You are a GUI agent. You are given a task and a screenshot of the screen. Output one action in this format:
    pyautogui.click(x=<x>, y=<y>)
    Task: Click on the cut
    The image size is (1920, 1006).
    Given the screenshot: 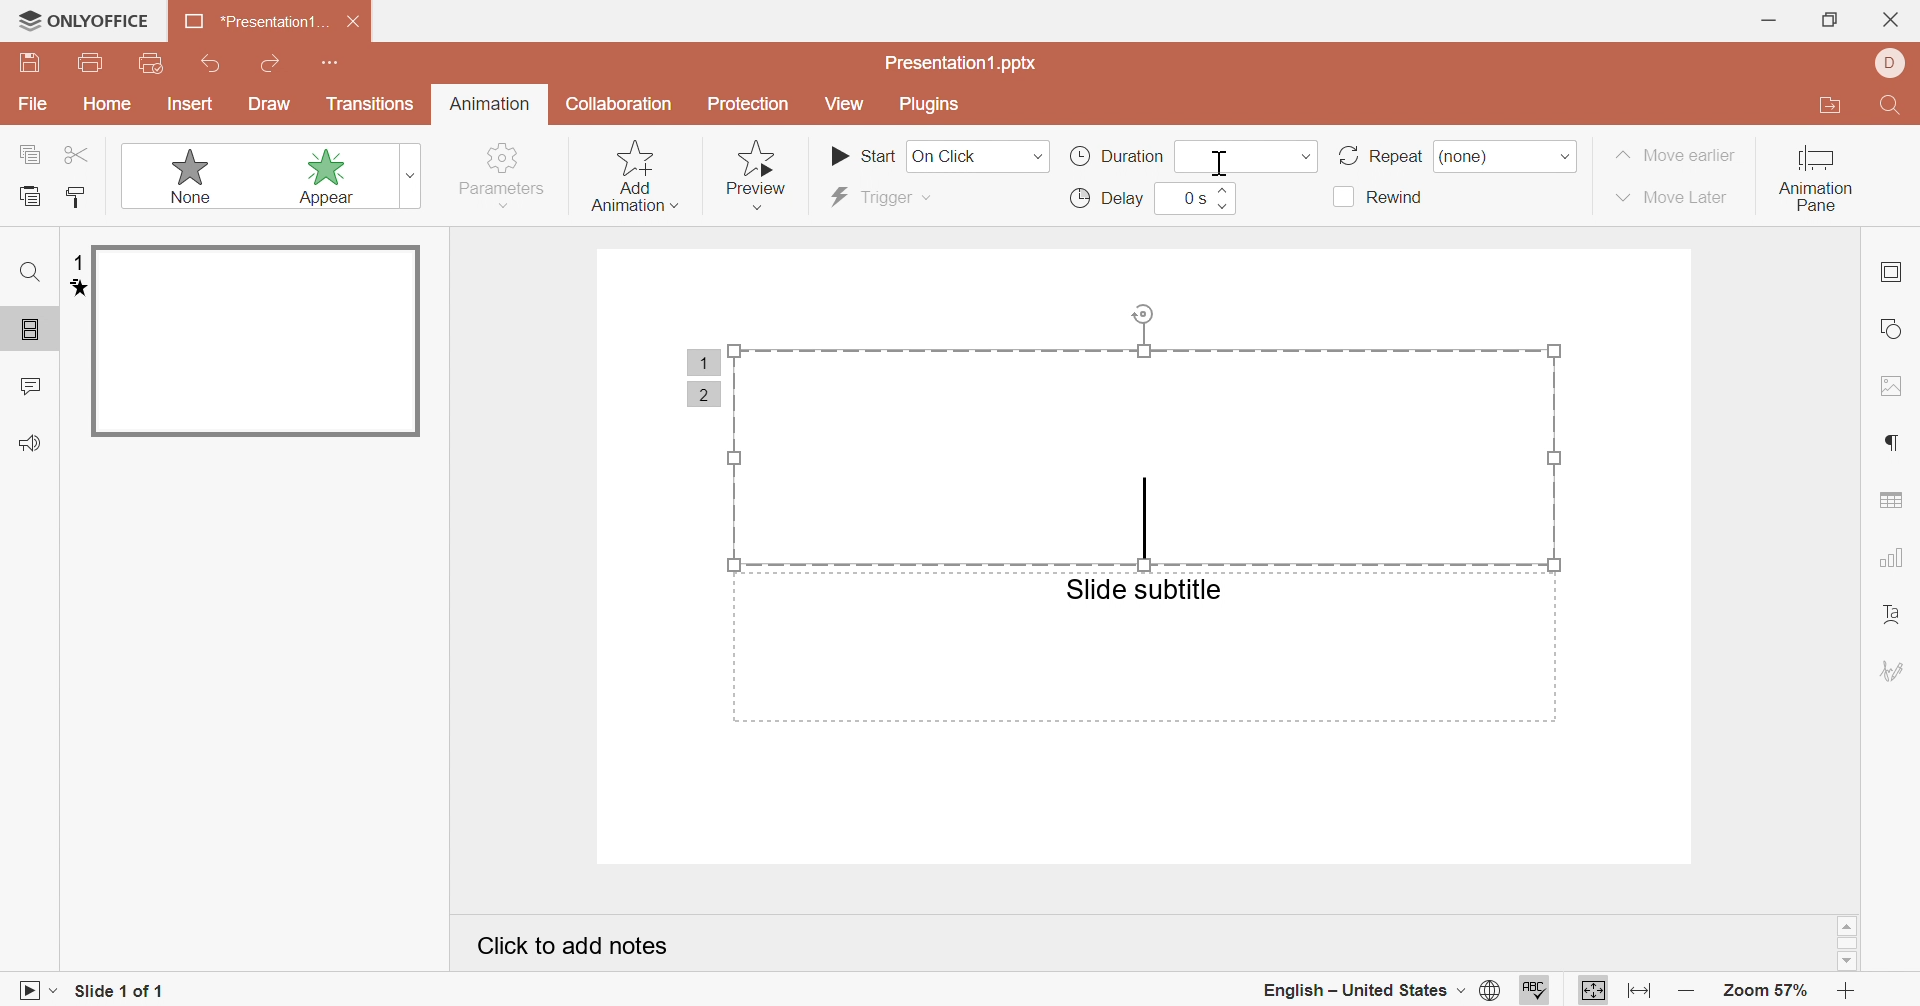 What is the action you would take?
    pyautogui.click(x=78, y=155)
    